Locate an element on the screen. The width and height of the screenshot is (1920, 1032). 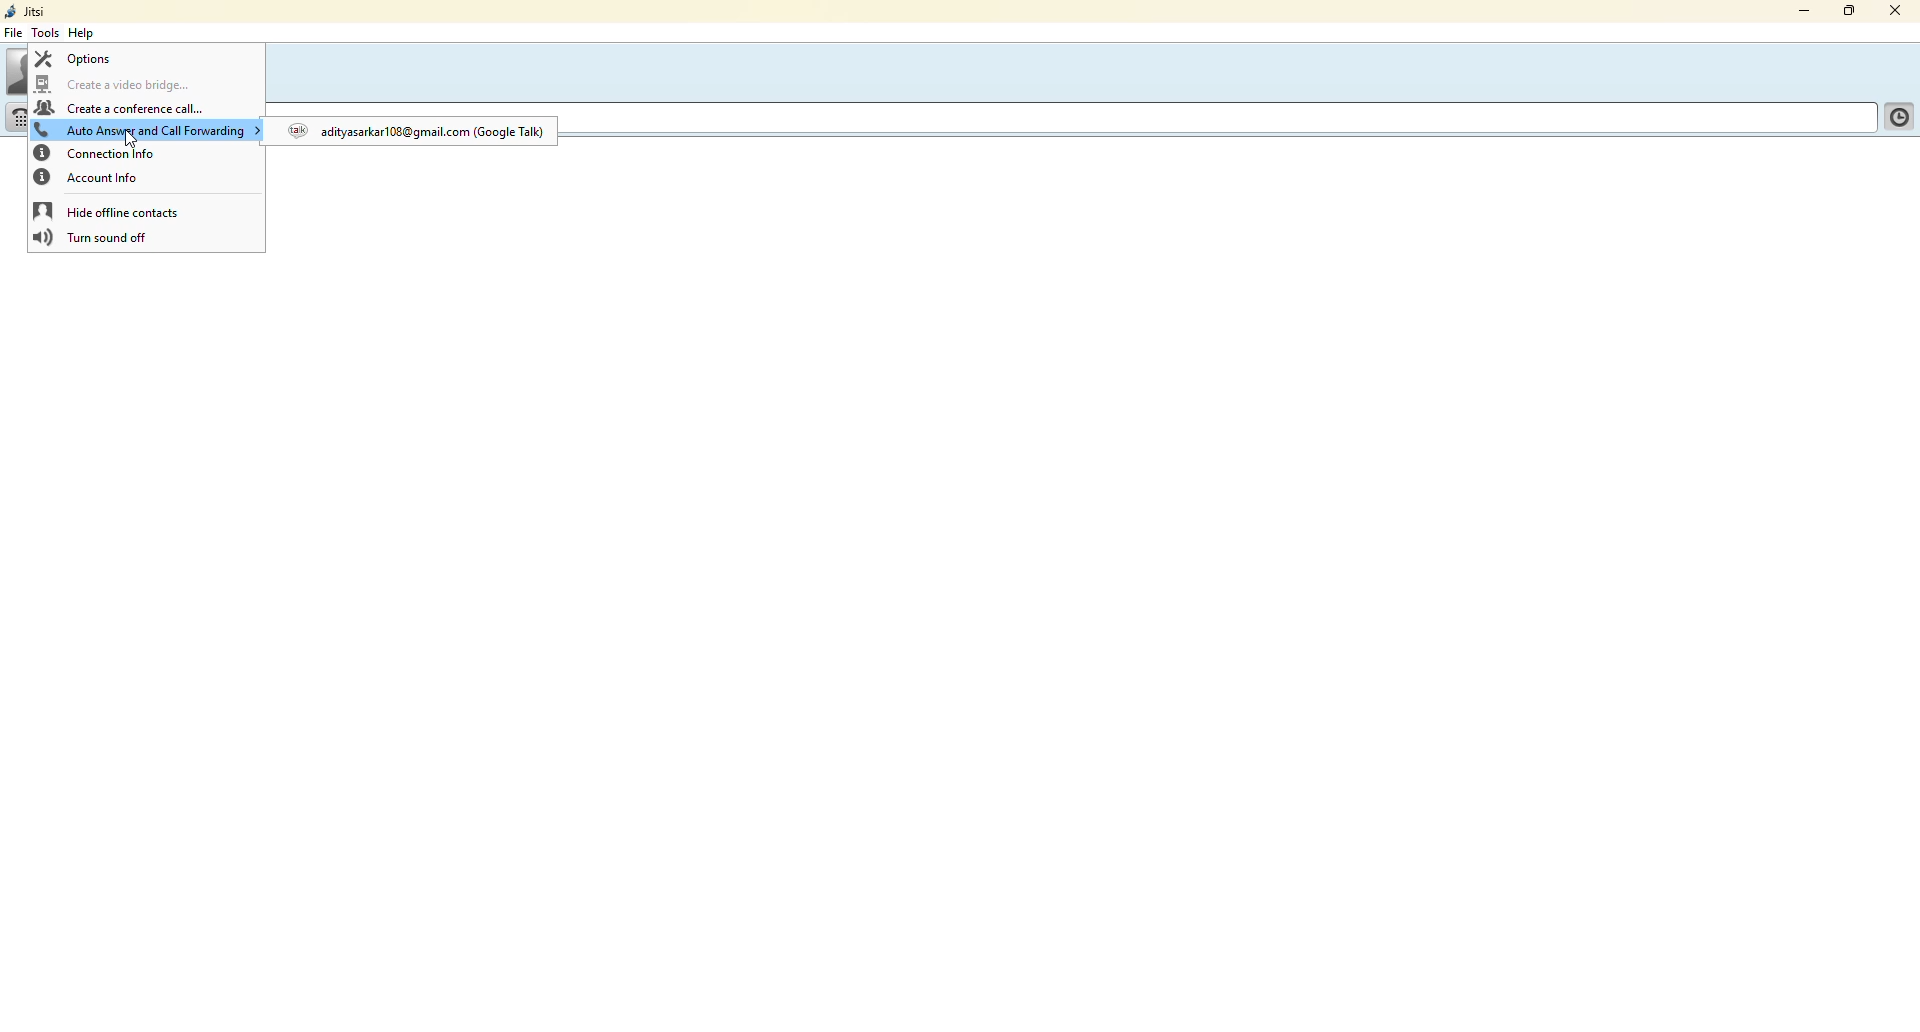
mil. com (Google Talk)
@ adityasarkarl08@gmail — is located at coordinates (435, 130).